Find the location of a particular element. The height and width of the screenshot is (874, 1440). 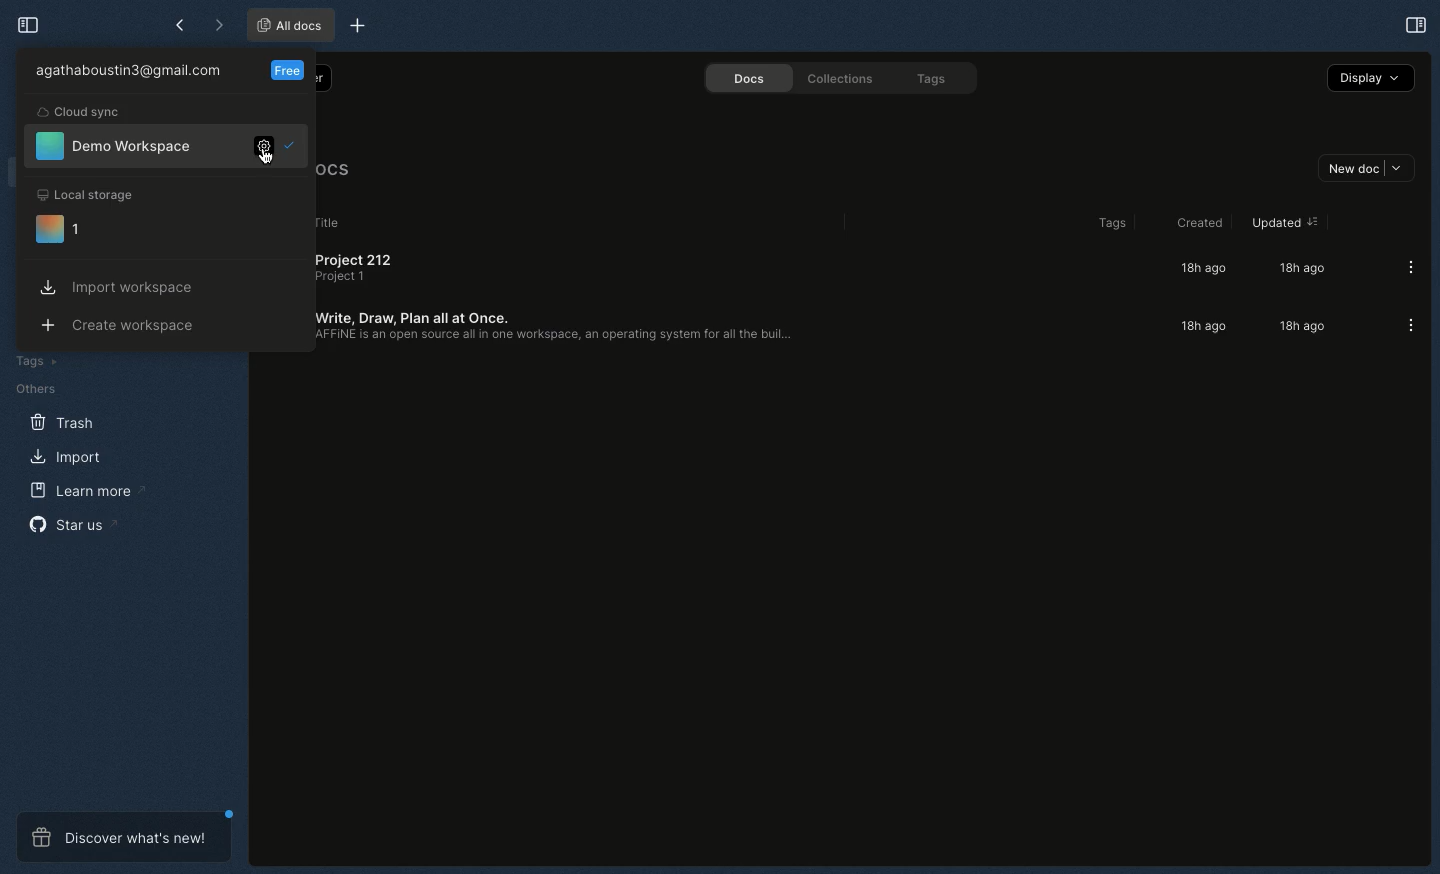

Display is located at coordinates (1369, 78).